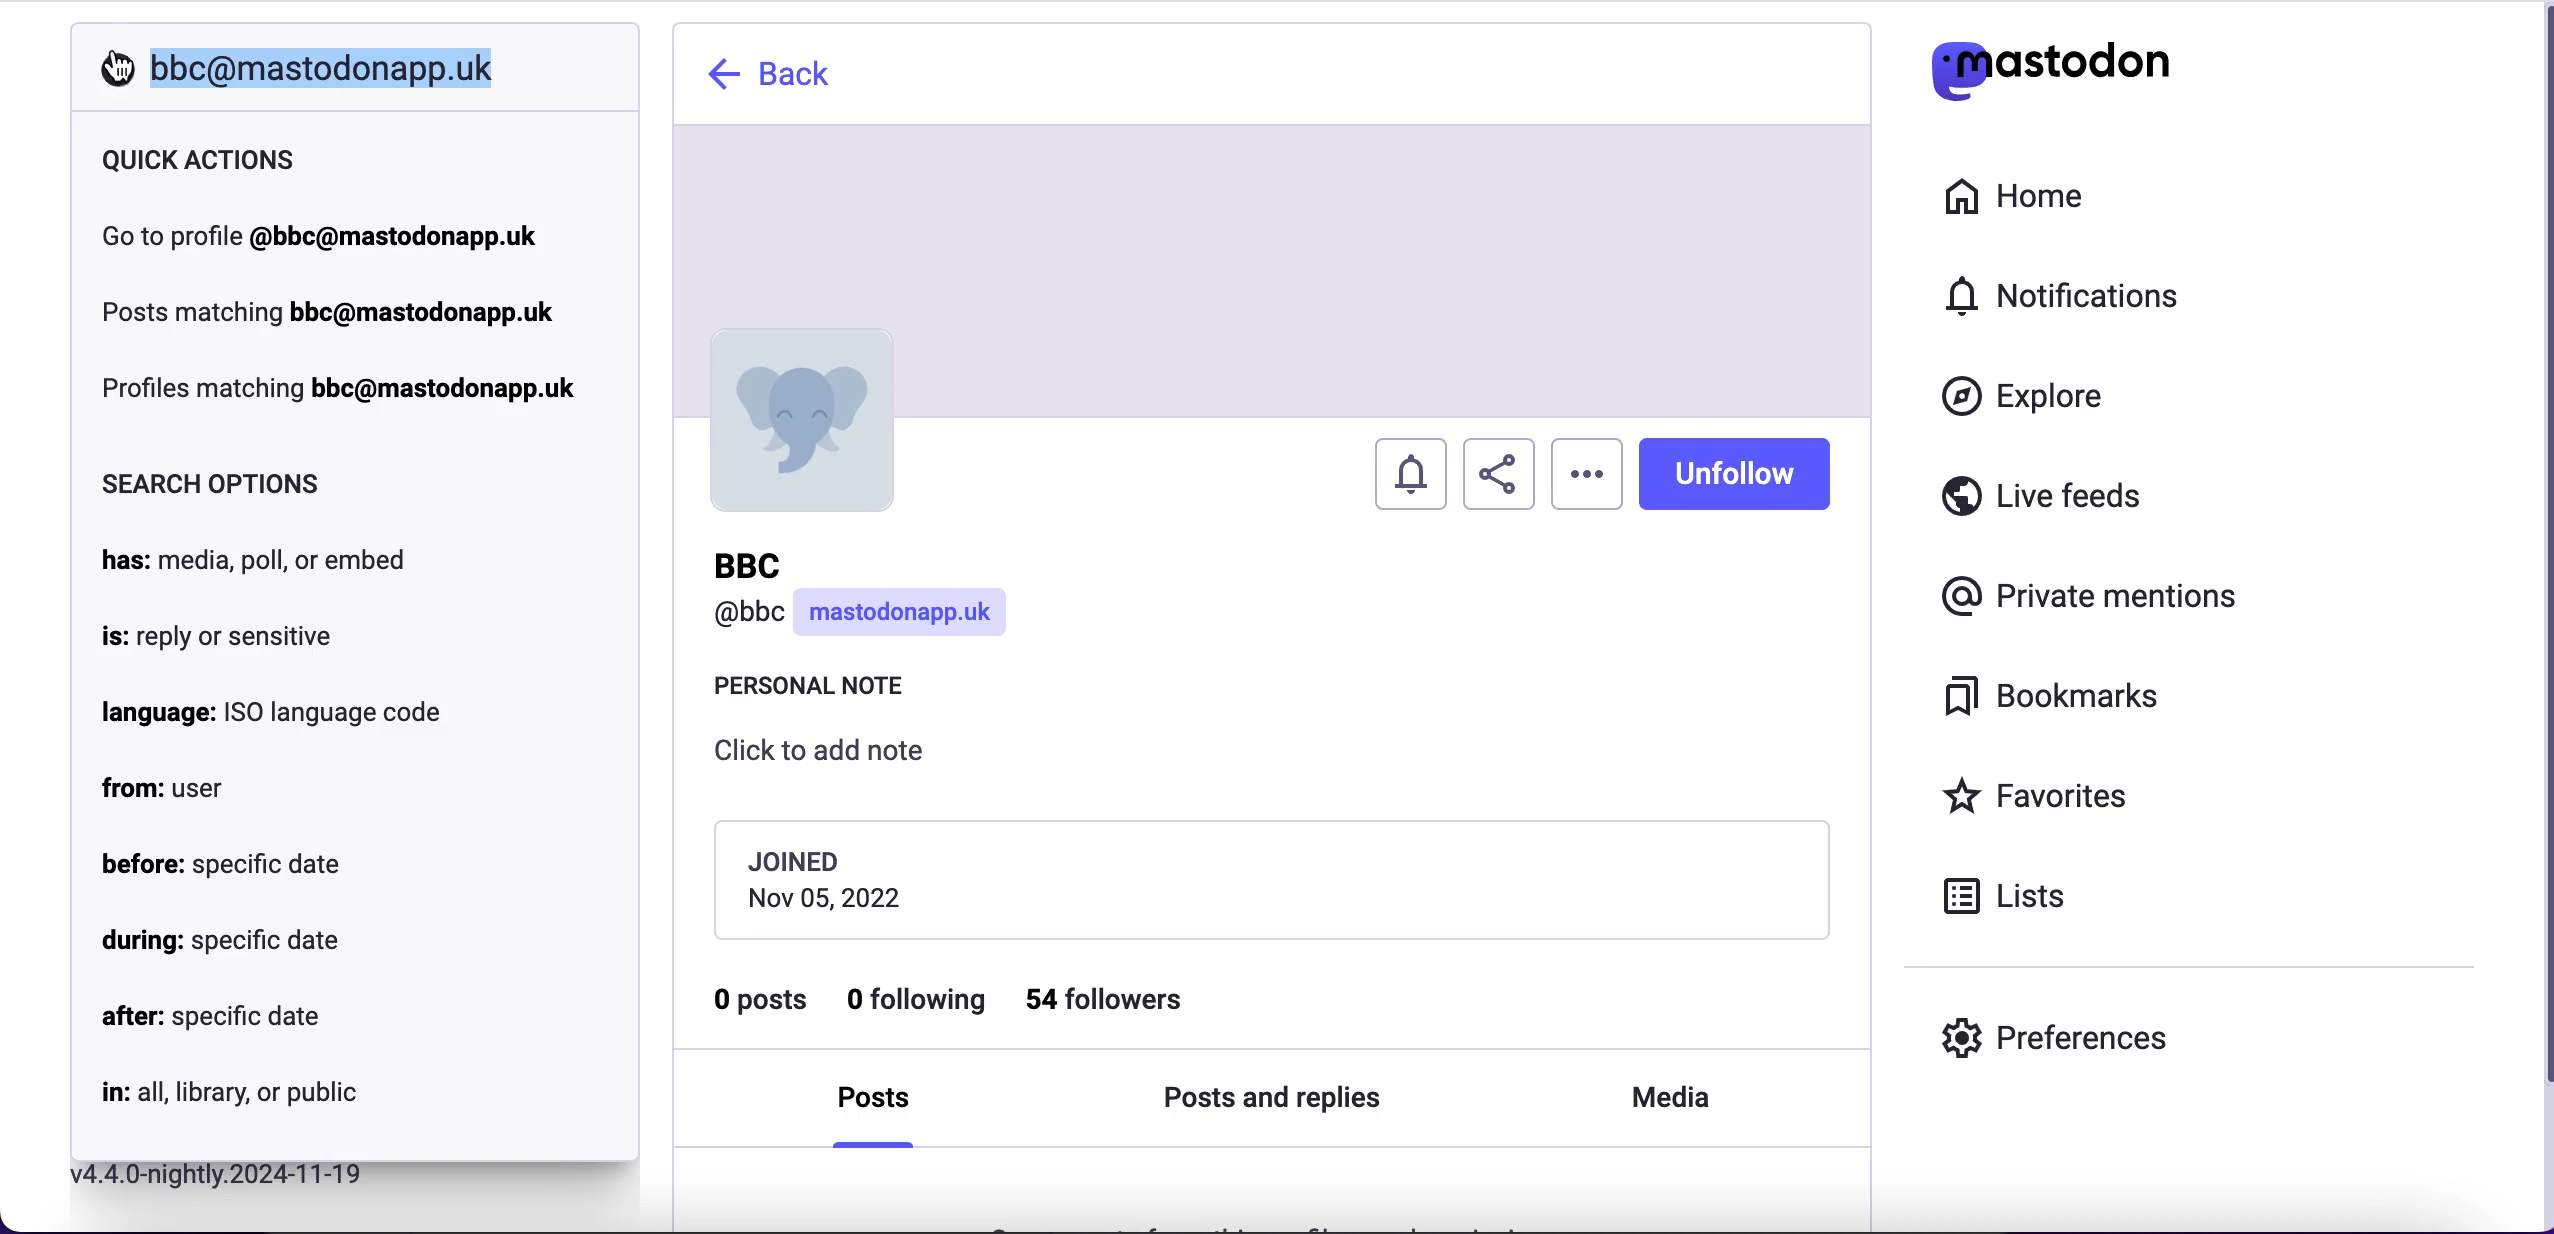 This screenshot has width=2554, height=1234. Describe the element at coordinates (216, 639) in the screenshot. I see `is: reply or sensitive` at that location.